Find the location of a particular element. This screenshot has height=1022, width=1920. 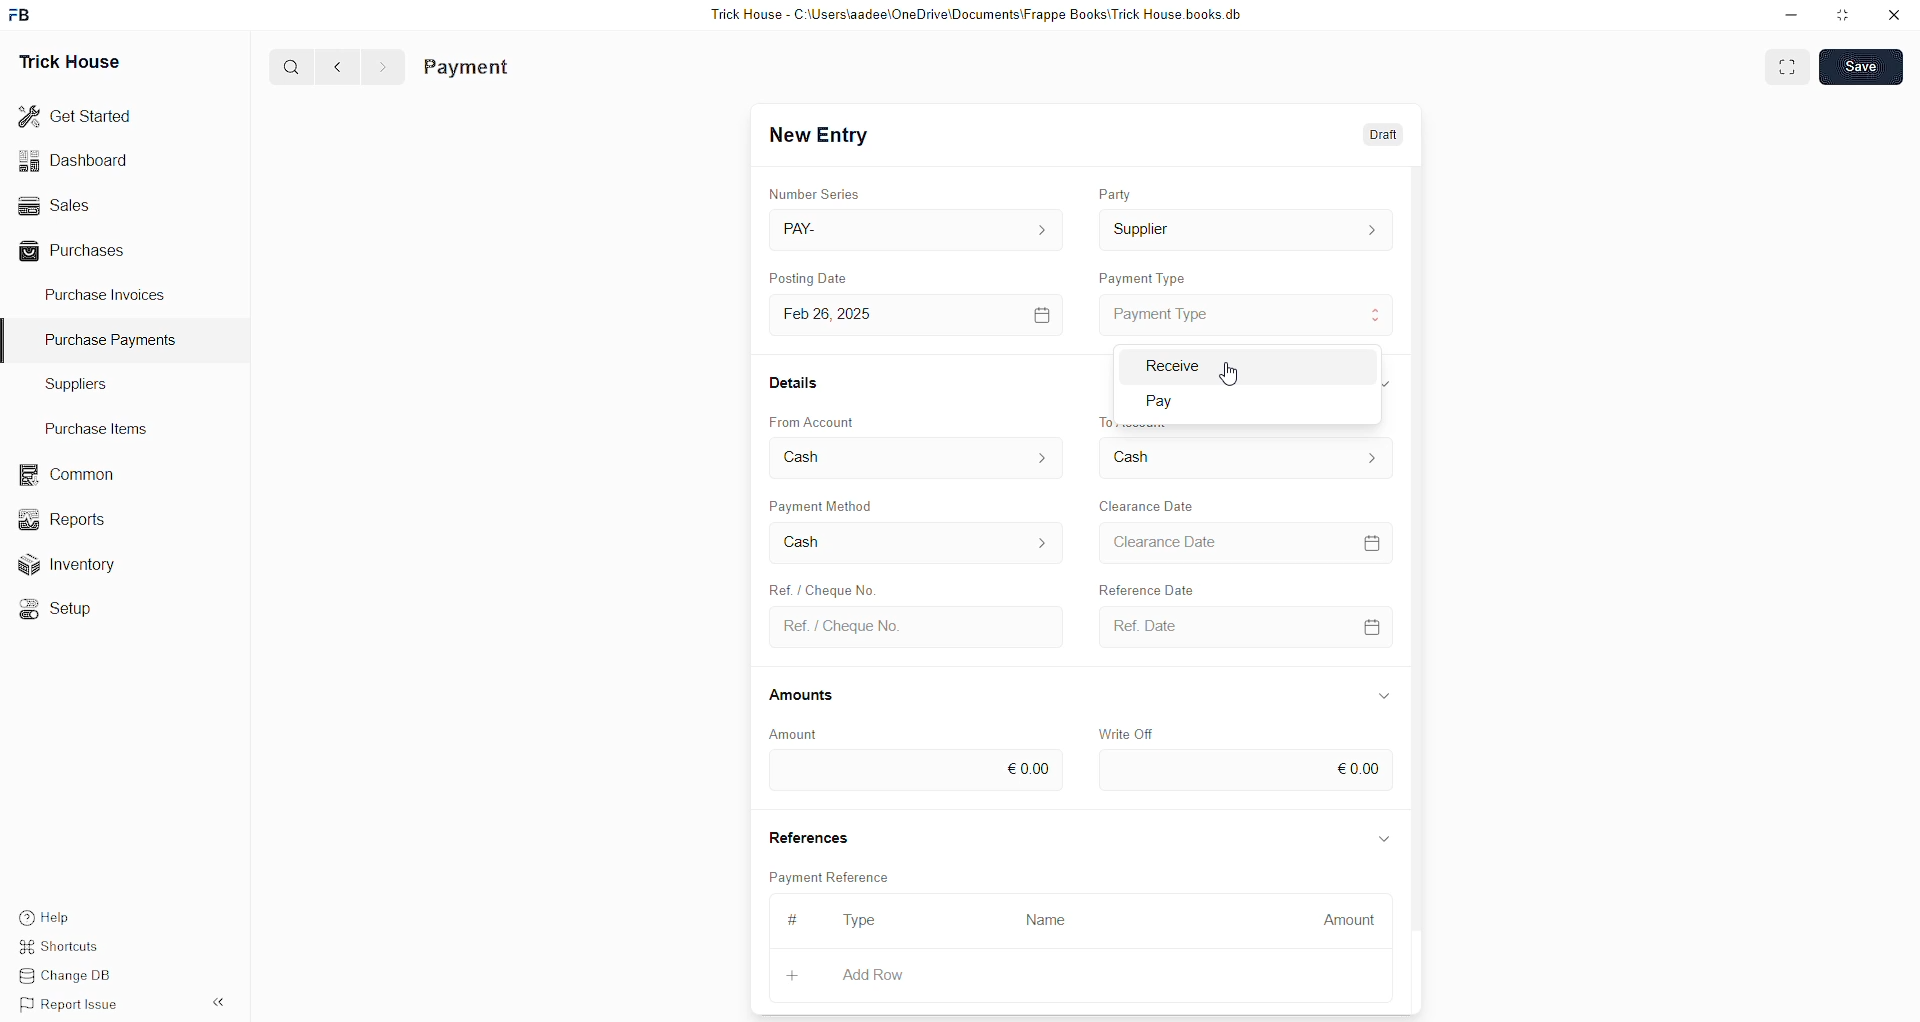

Clearance Date is located at coordinates (1149, 504).